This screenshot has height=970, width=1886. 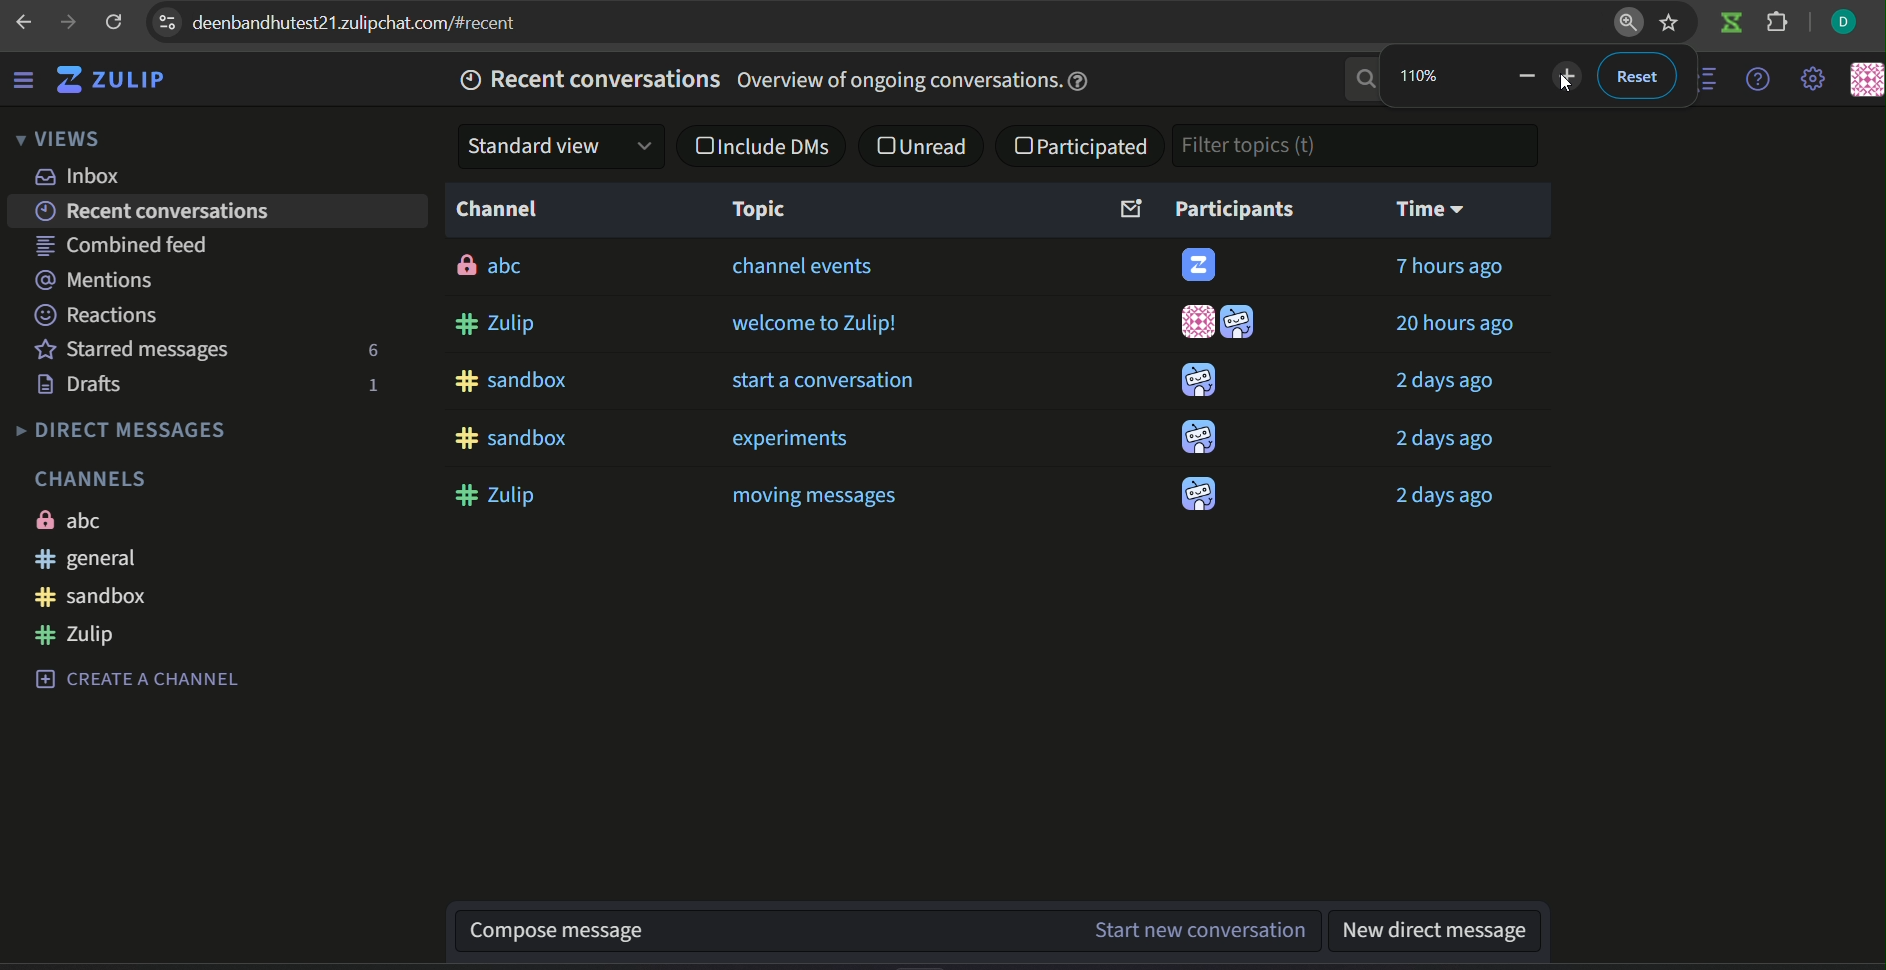 What do you see at coordinates (100, 281) in the screenshot?
I see `mentions` at bounding box center [100, 281].